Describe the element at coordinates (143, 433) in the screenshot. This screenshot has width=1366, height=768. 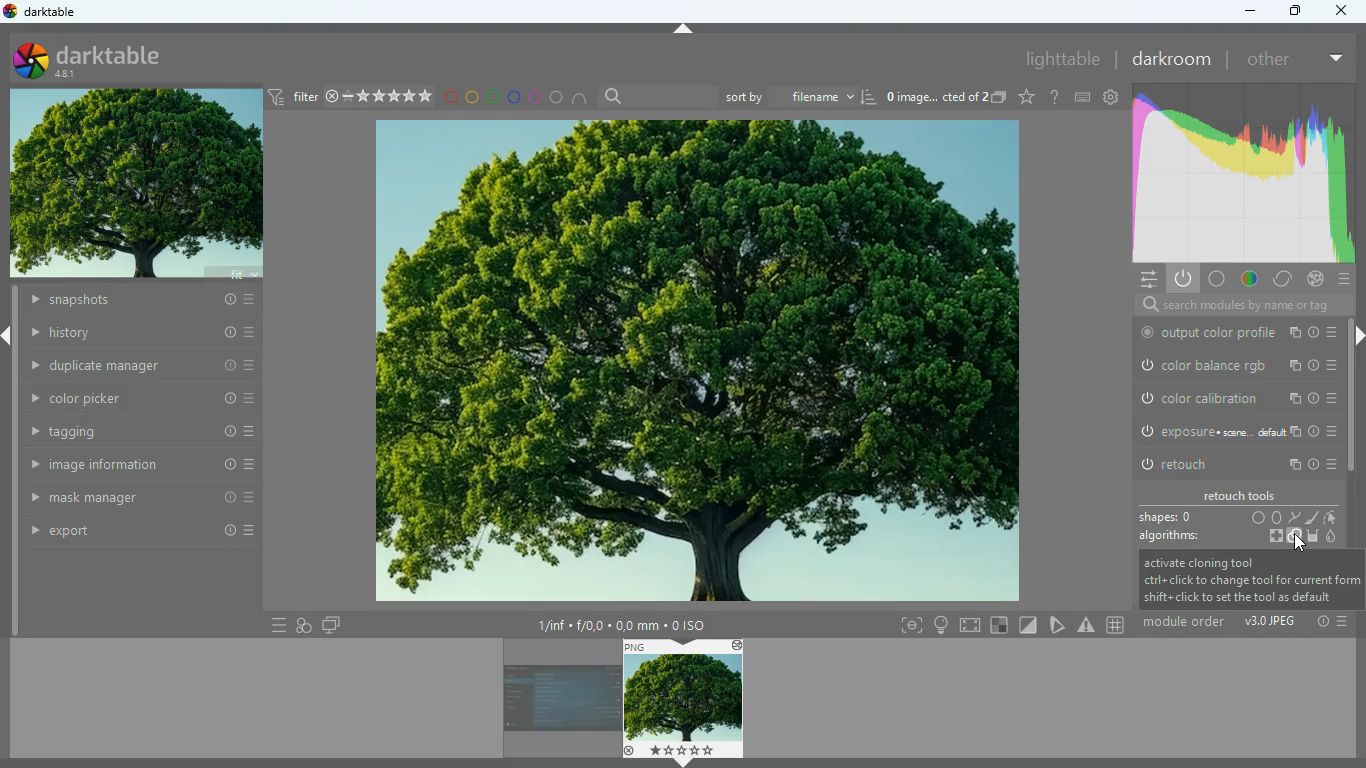
I see `tagging` at that location.